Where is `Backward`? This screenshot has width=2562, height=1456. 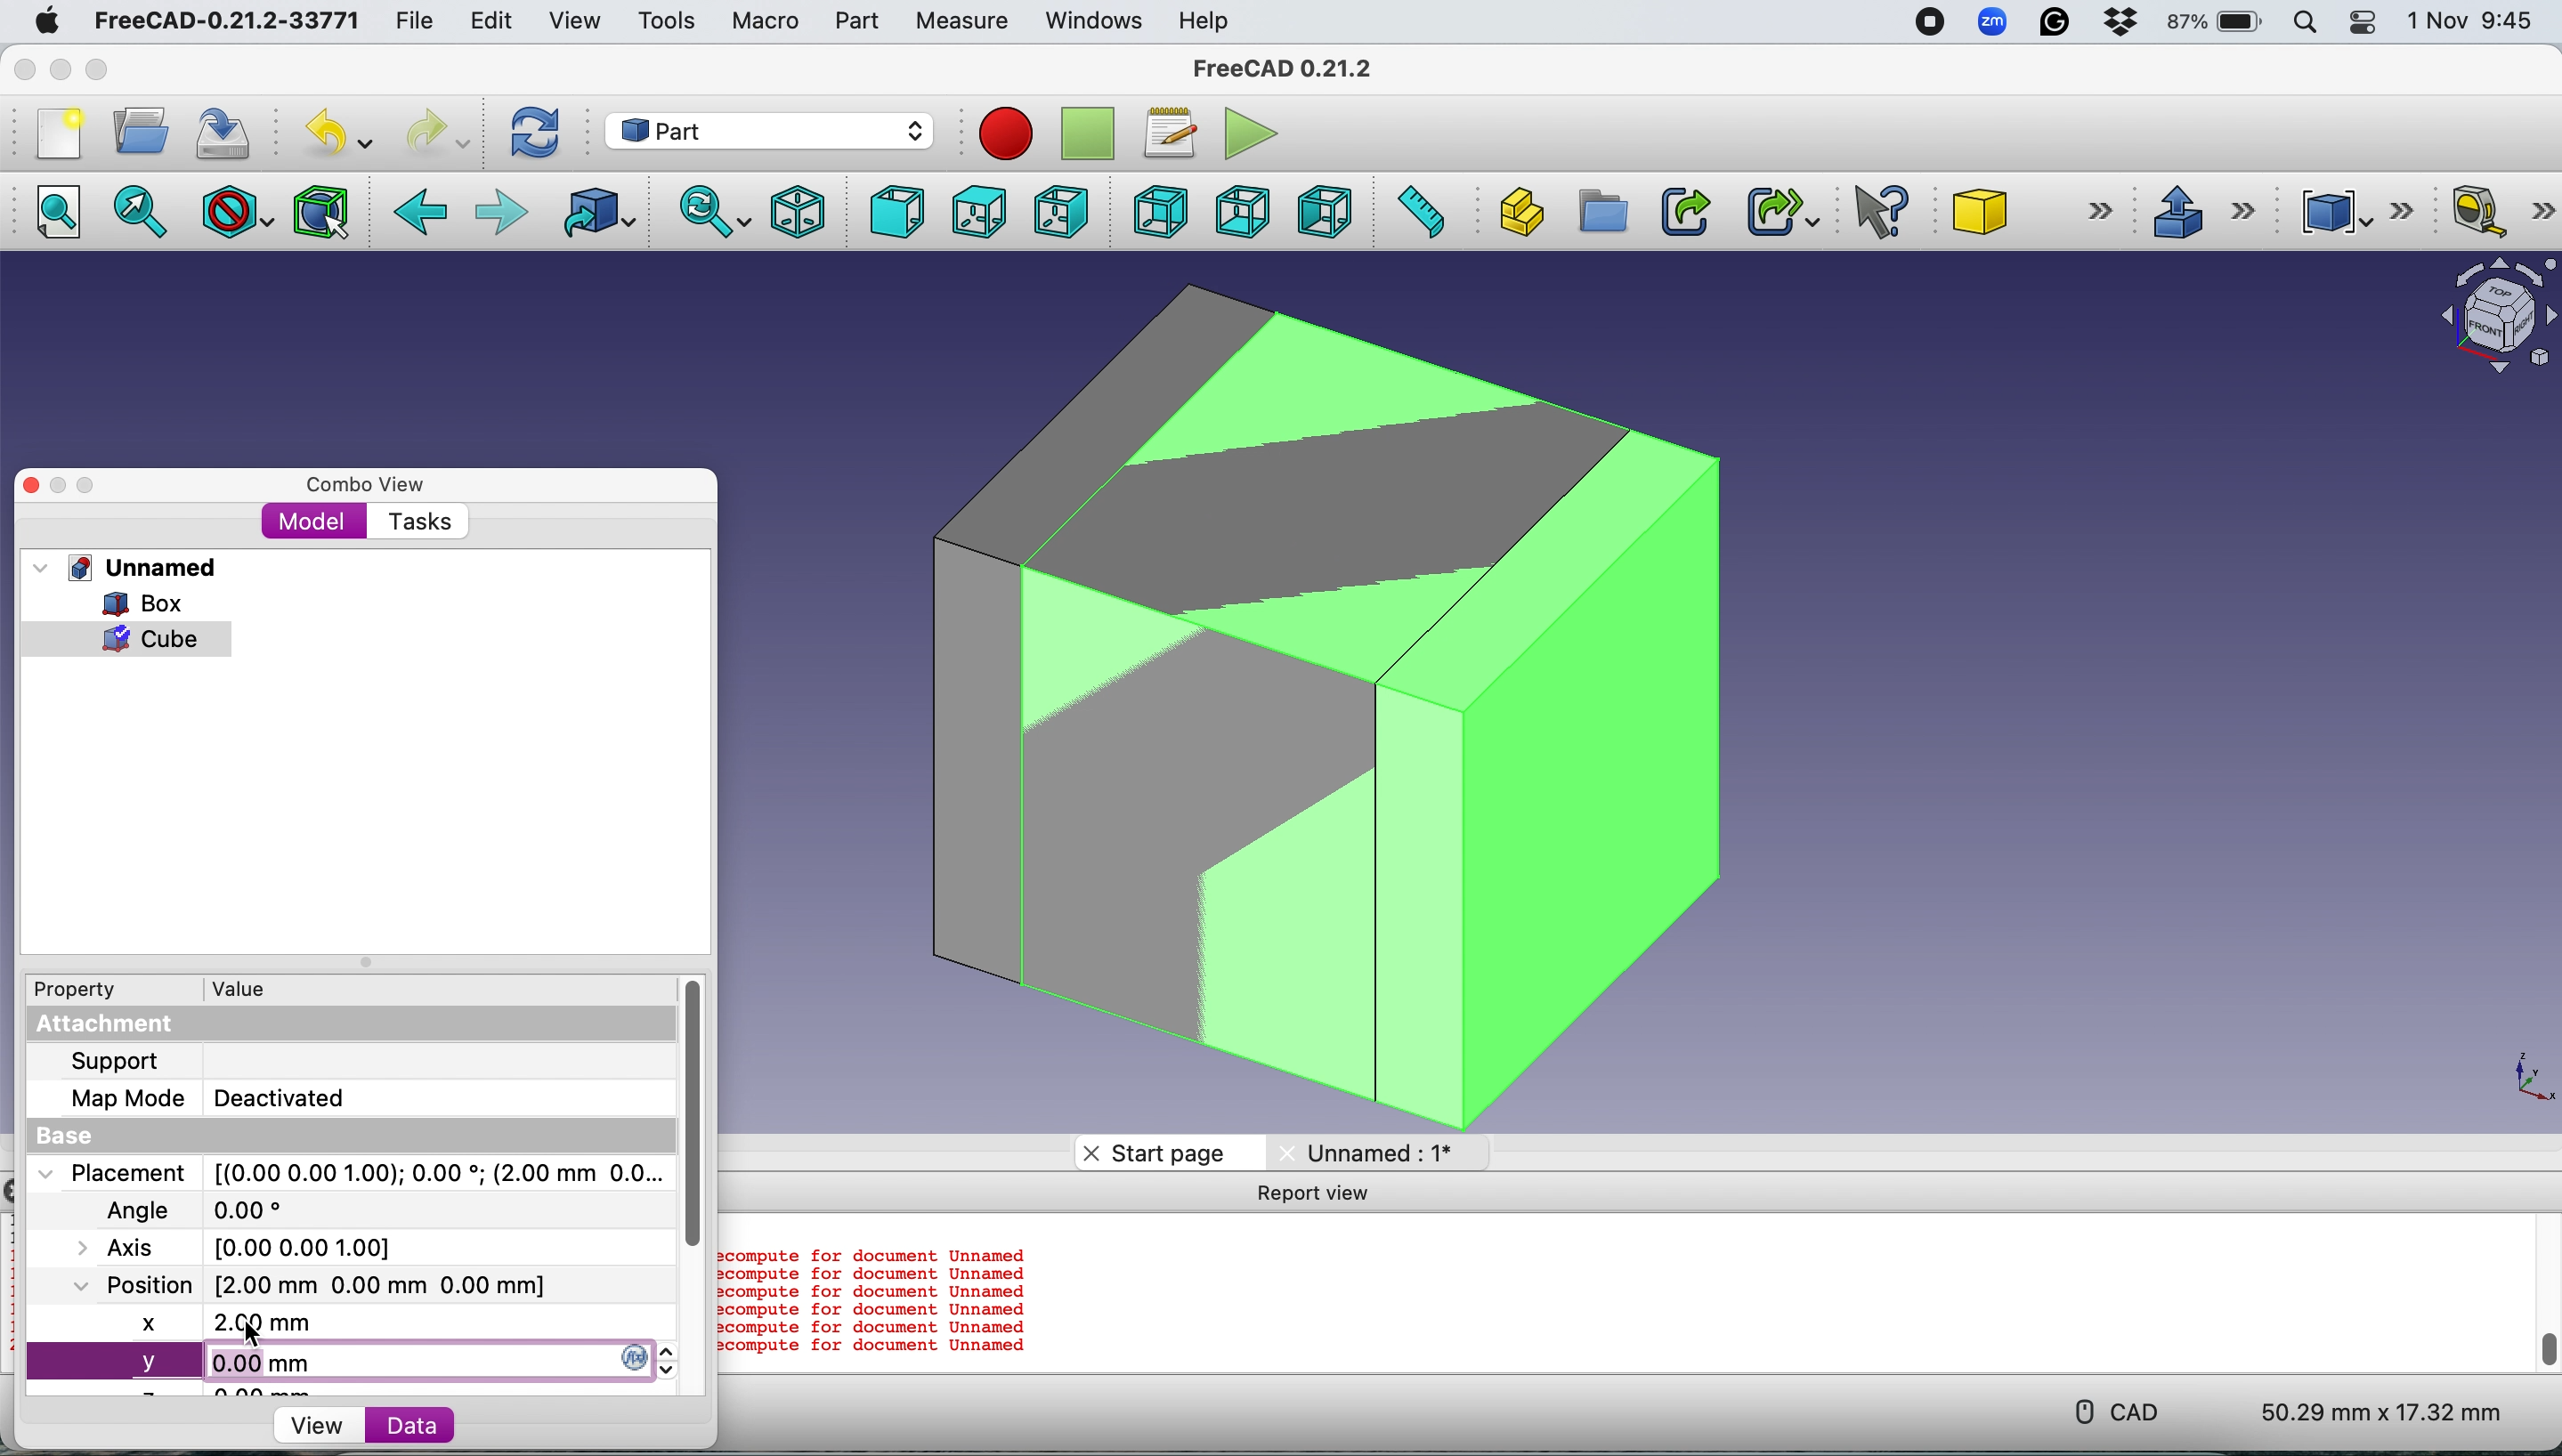
Backward is located at coordinates (422, 214).